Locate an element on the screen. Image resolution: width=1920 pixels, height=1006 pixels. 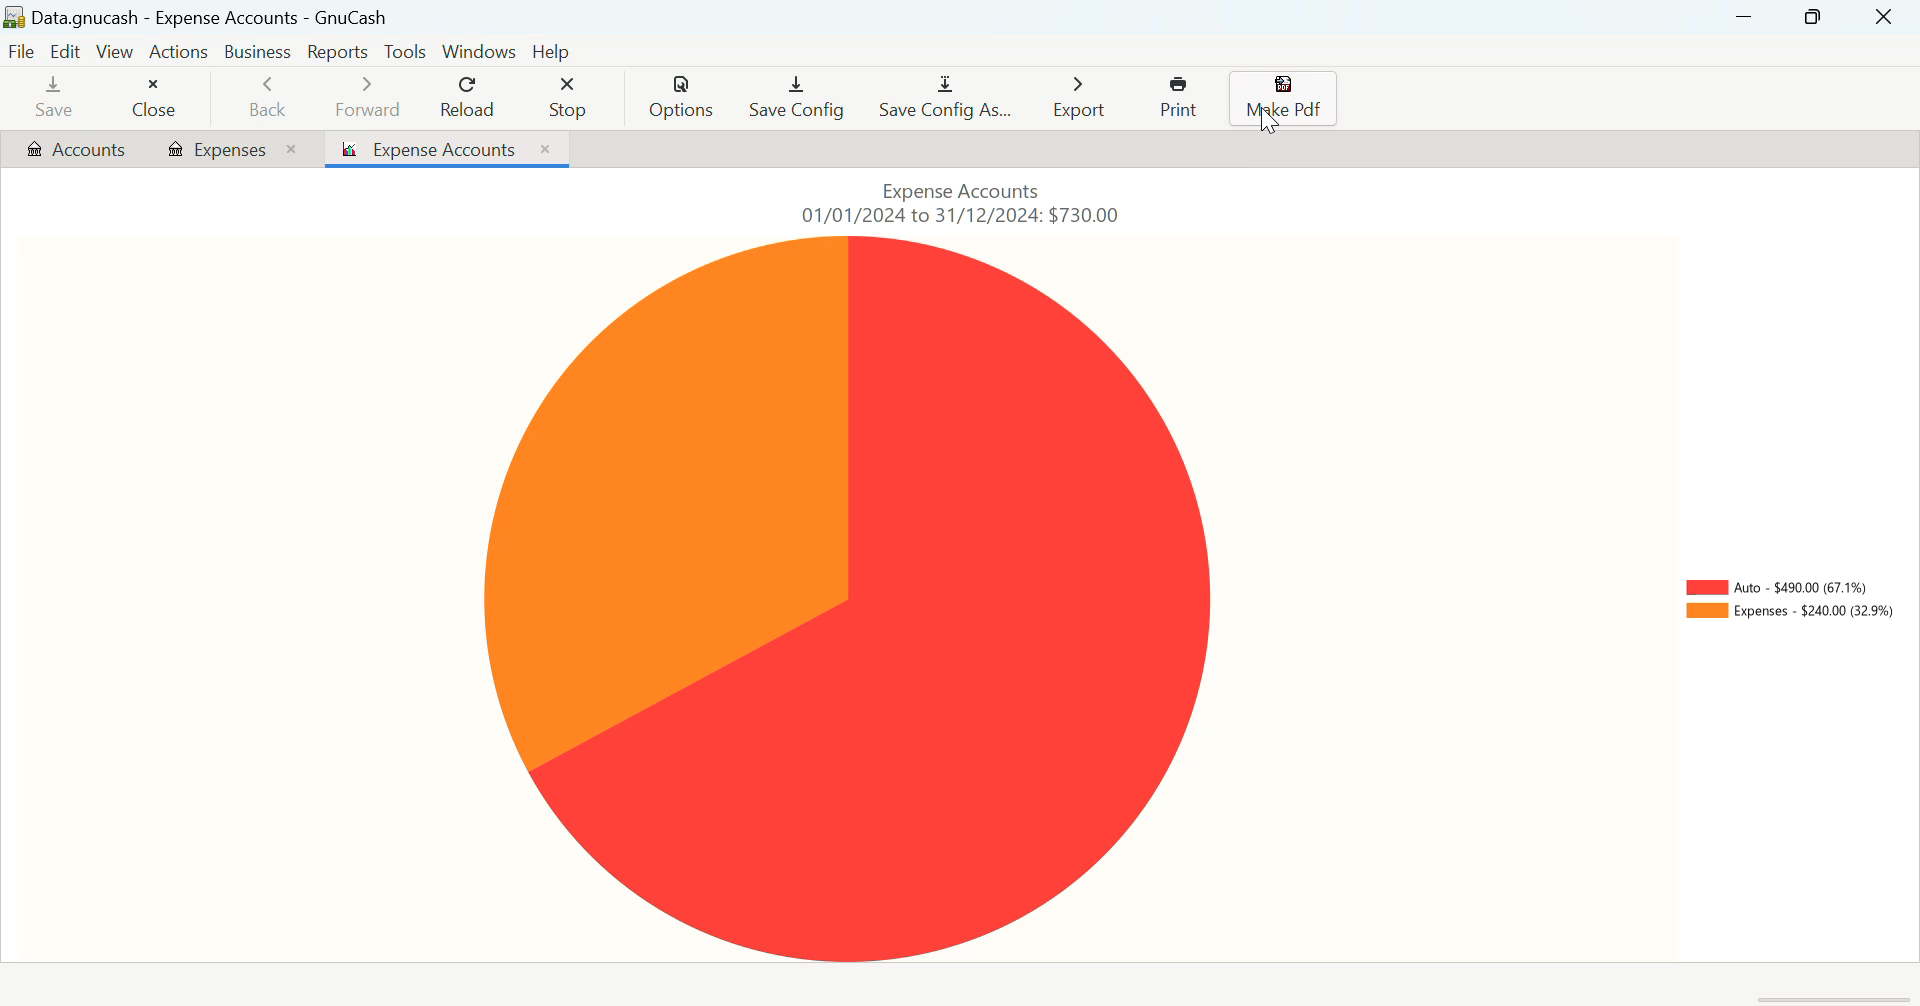
File is located at coordinates (23, 50).